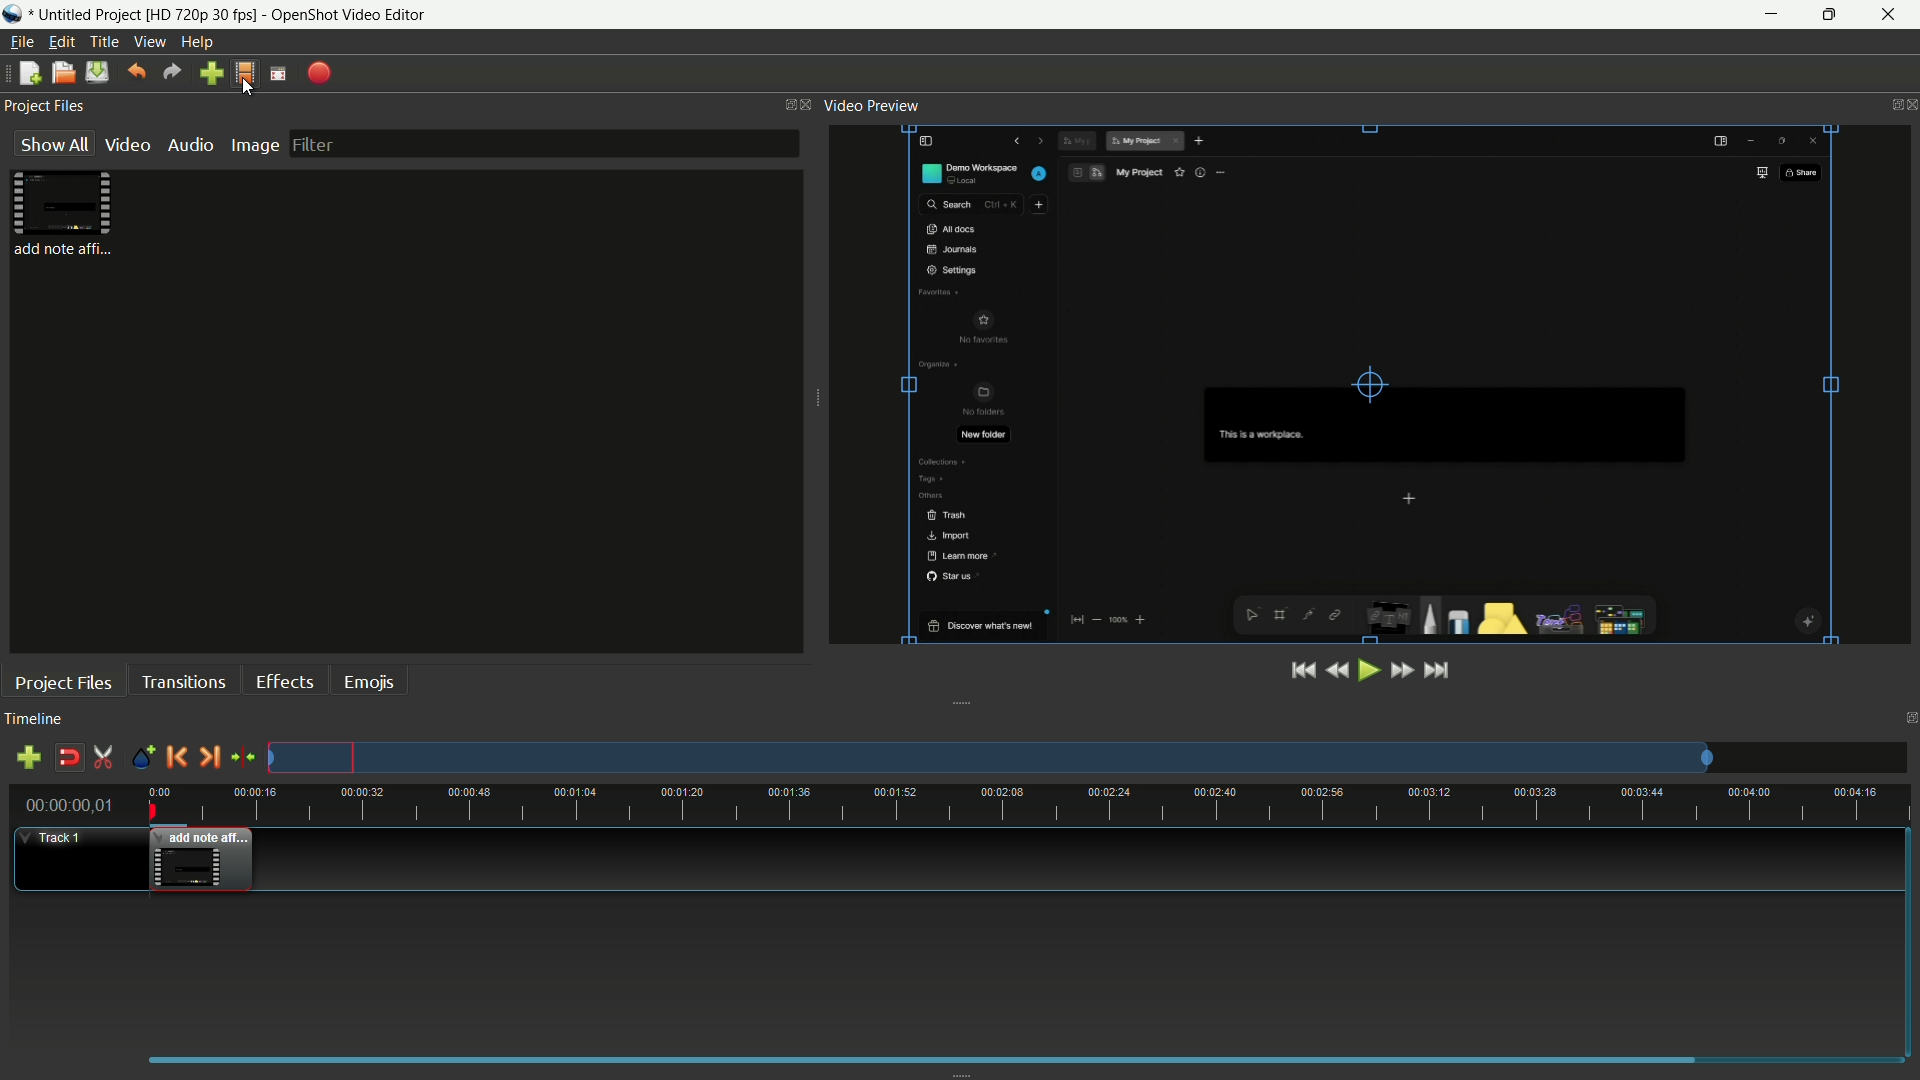 The width and height of the screenshot is (1920, 1080). Describe the element at coordinates (784, 104) in the screenshot. I see `change layout` at that location.